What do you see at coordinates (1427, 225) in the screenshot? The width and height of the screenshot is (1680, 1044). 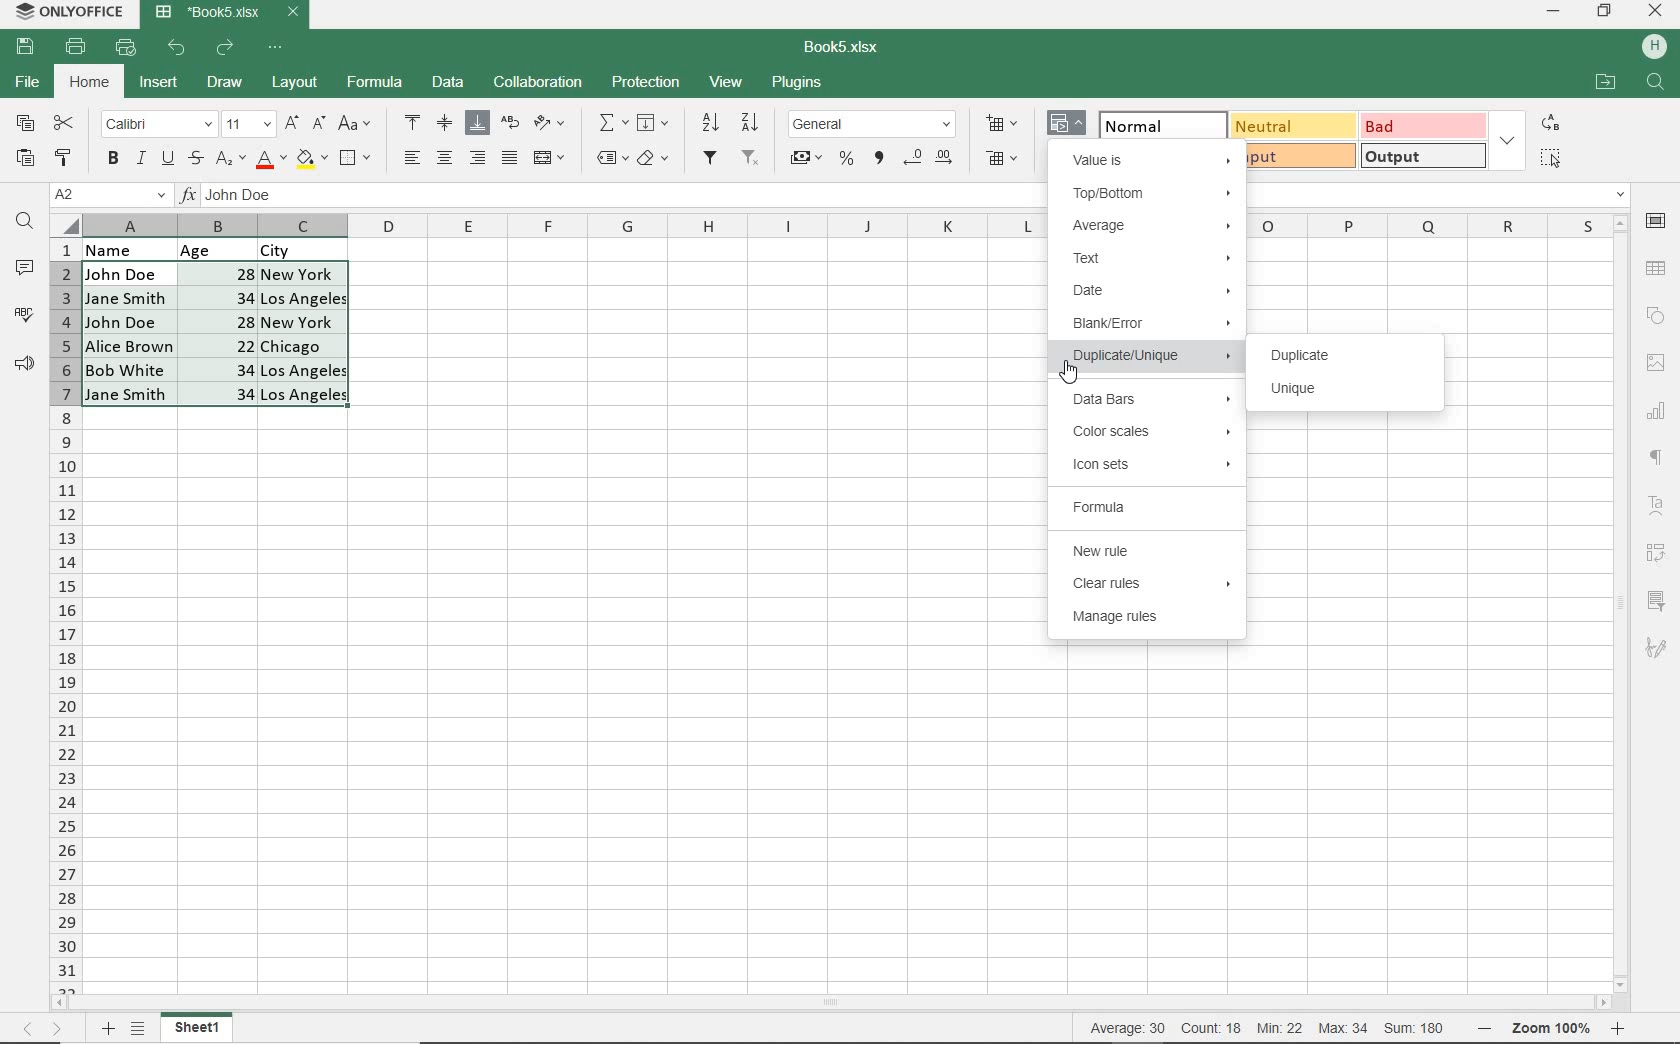 I see `columns` at bounding box center [1427, 225].